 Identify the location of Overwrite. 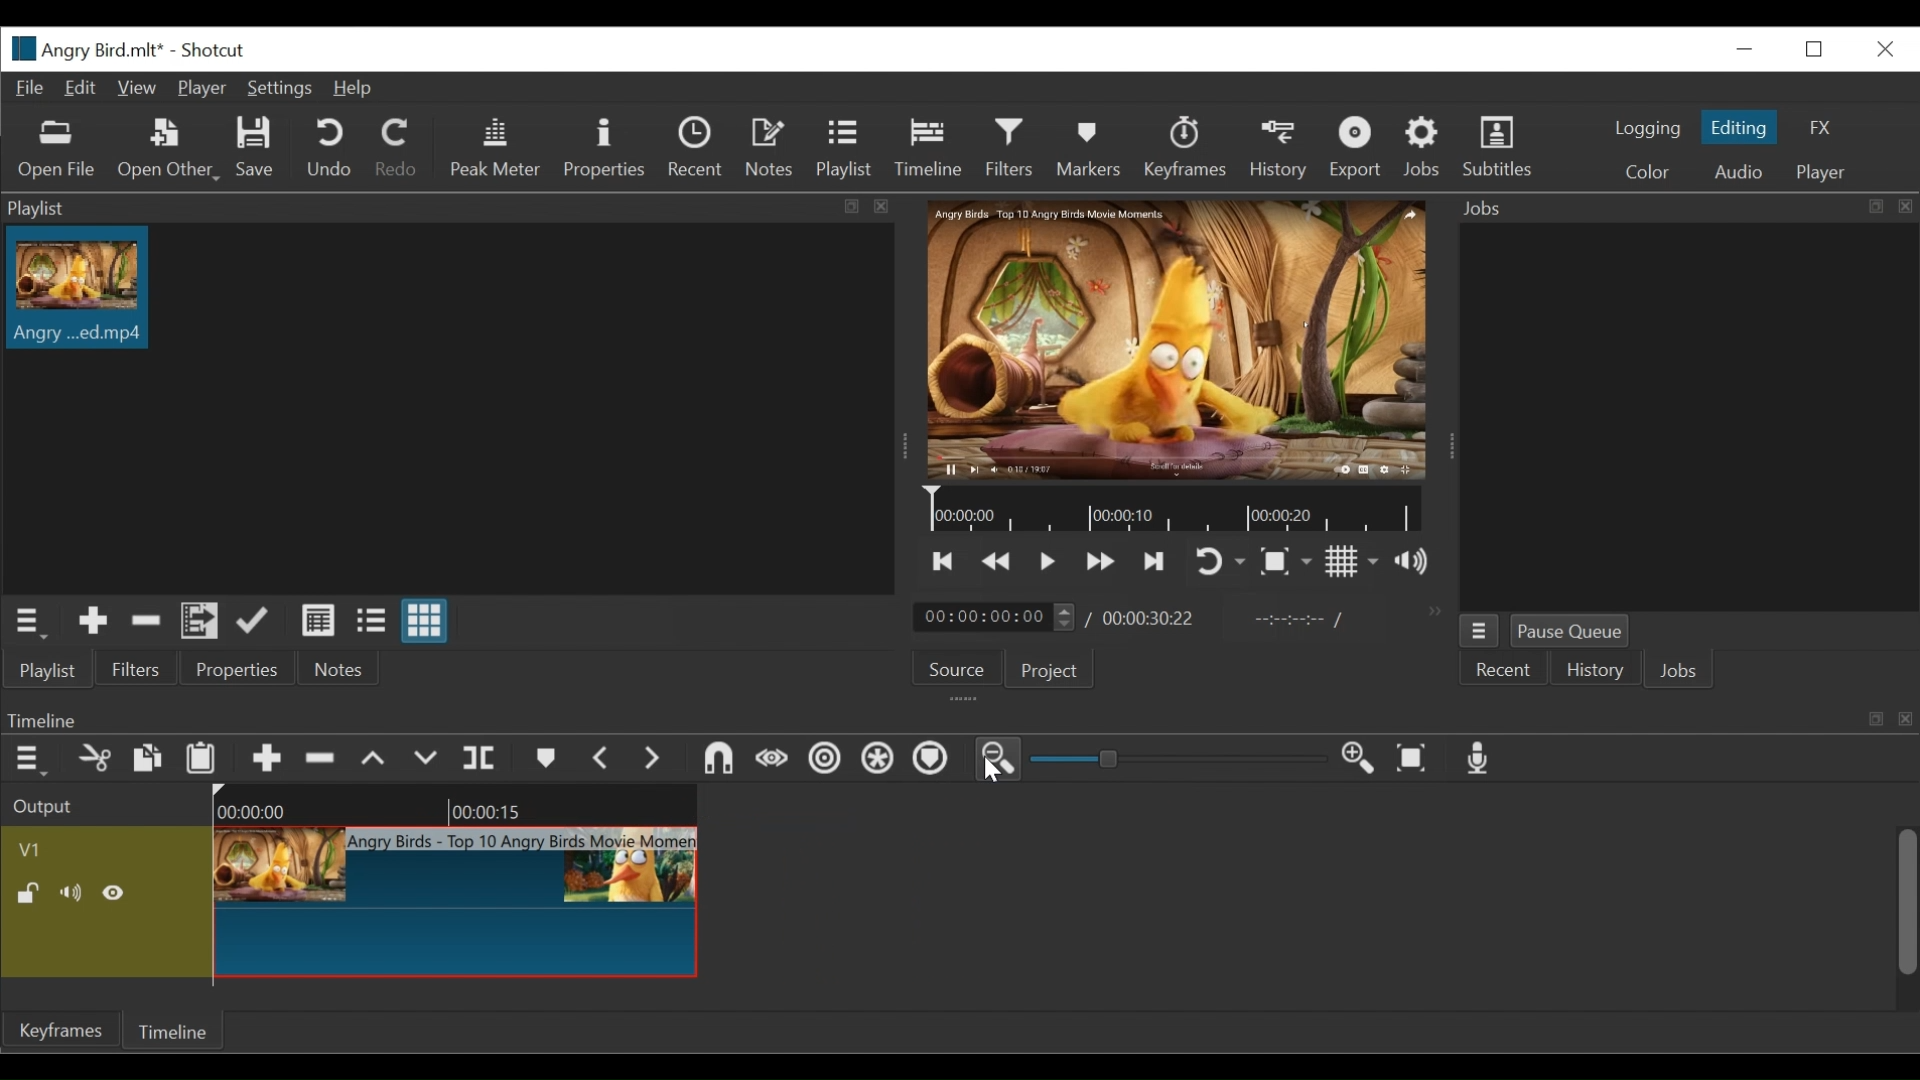
(428, 758).